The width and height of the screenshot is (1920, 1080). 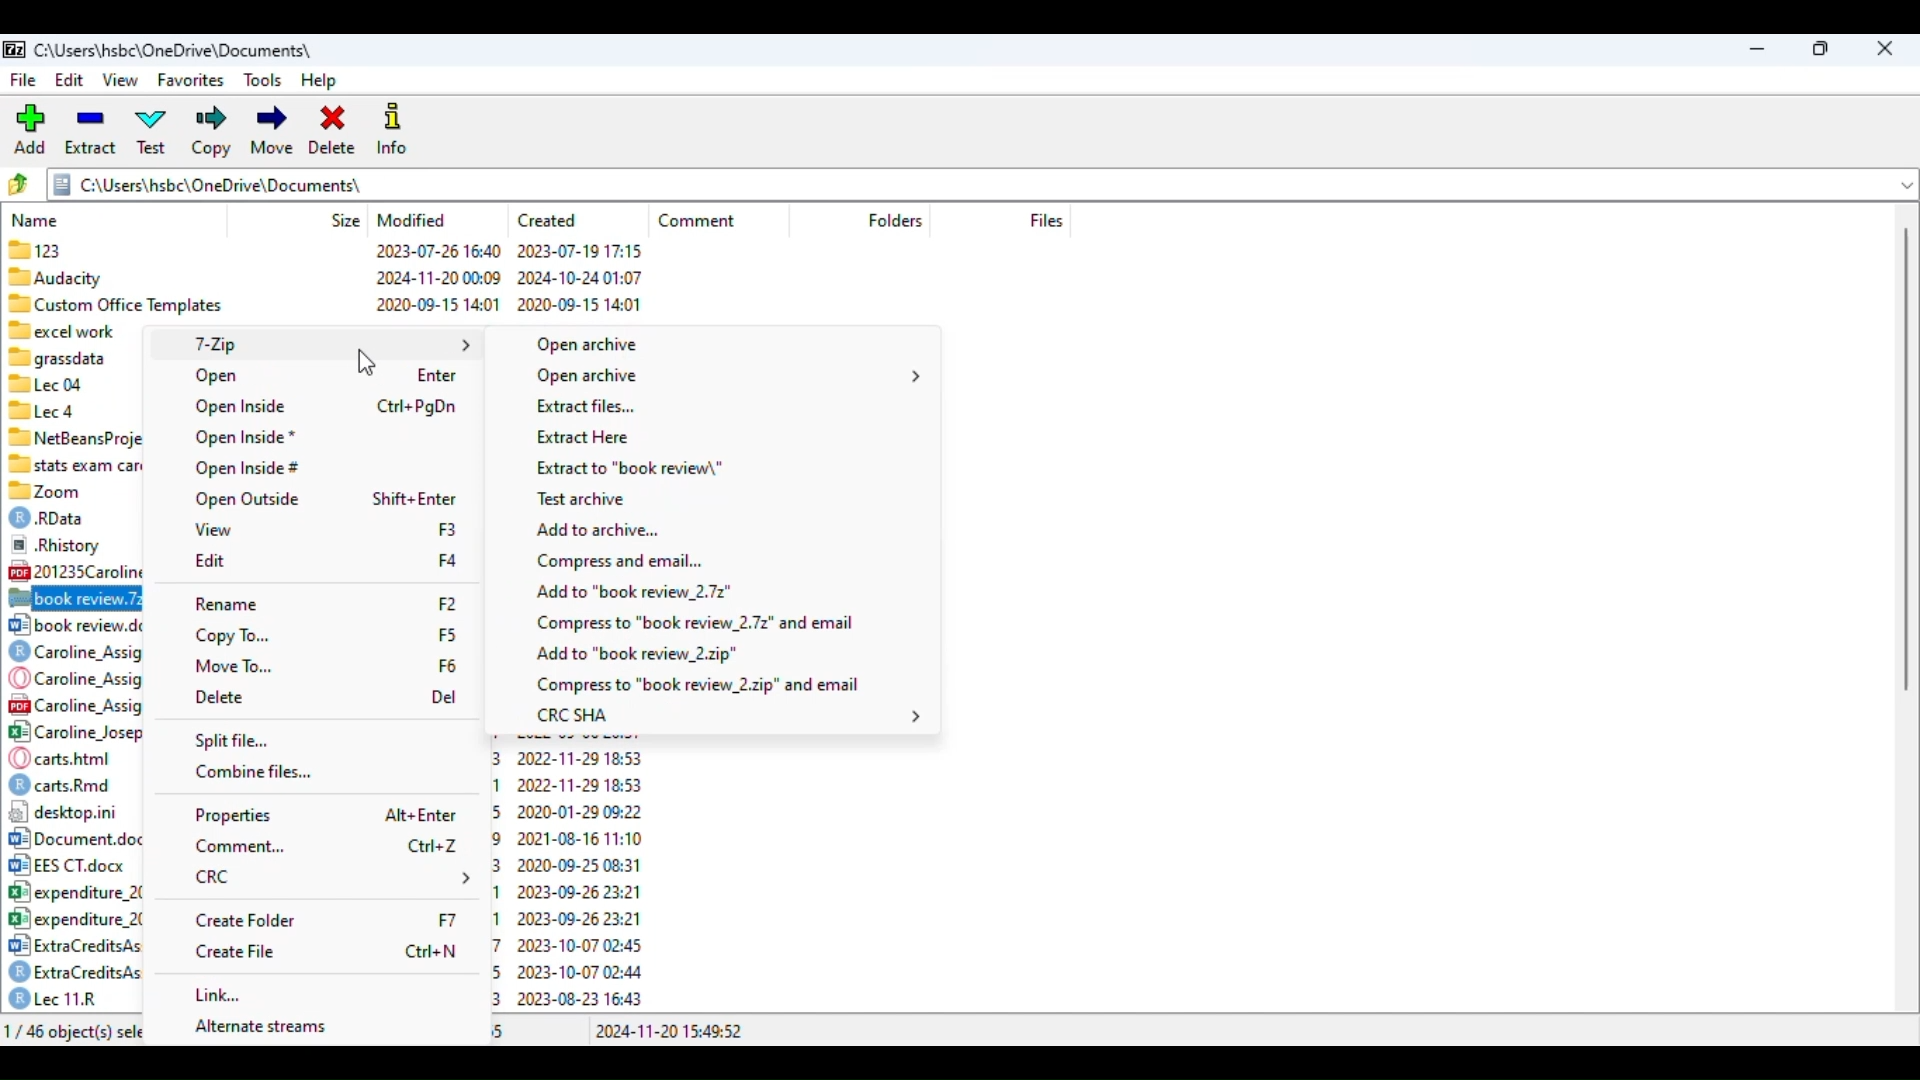 I want to click on shortcut for create folder, so click(x=446, y=920).